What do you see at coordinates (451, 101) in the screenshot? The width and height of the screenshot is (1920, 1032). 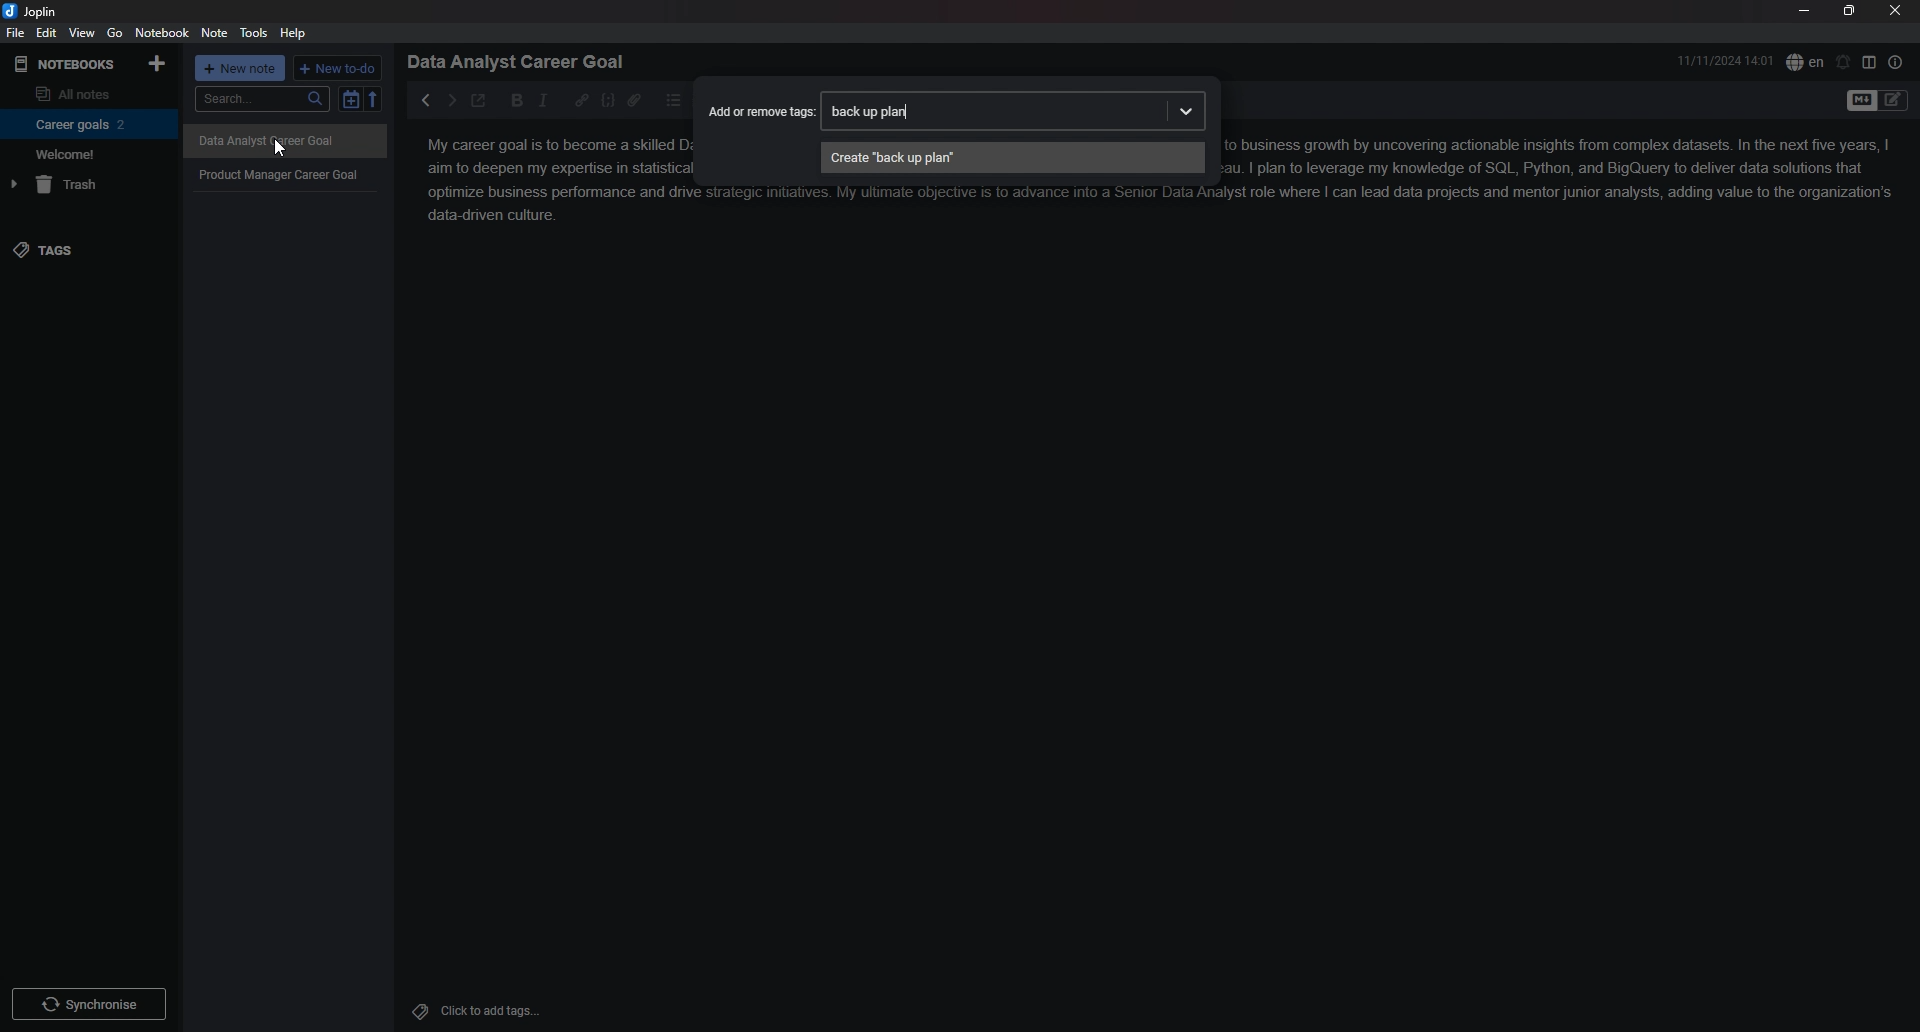 I see `next` at bounding box center [451, 101].